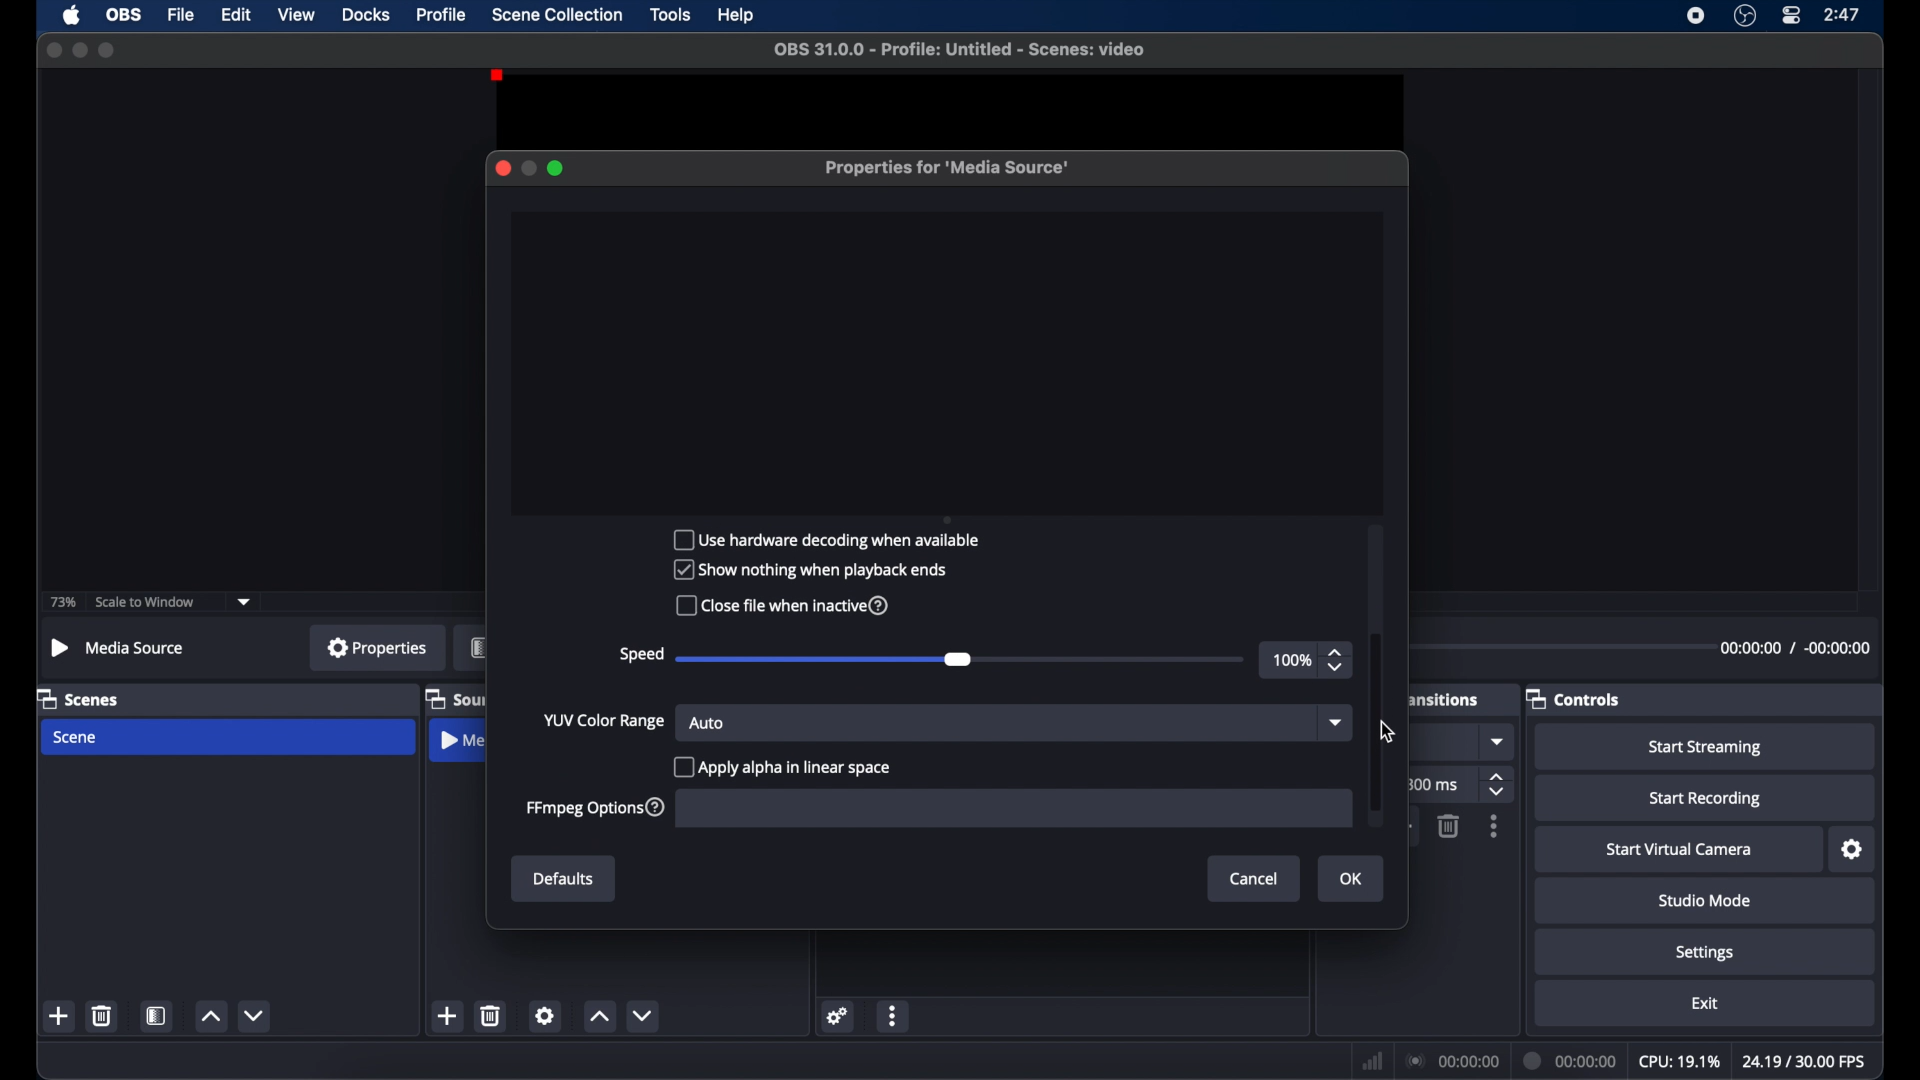  I want to click on settings, so click(1705, 954).